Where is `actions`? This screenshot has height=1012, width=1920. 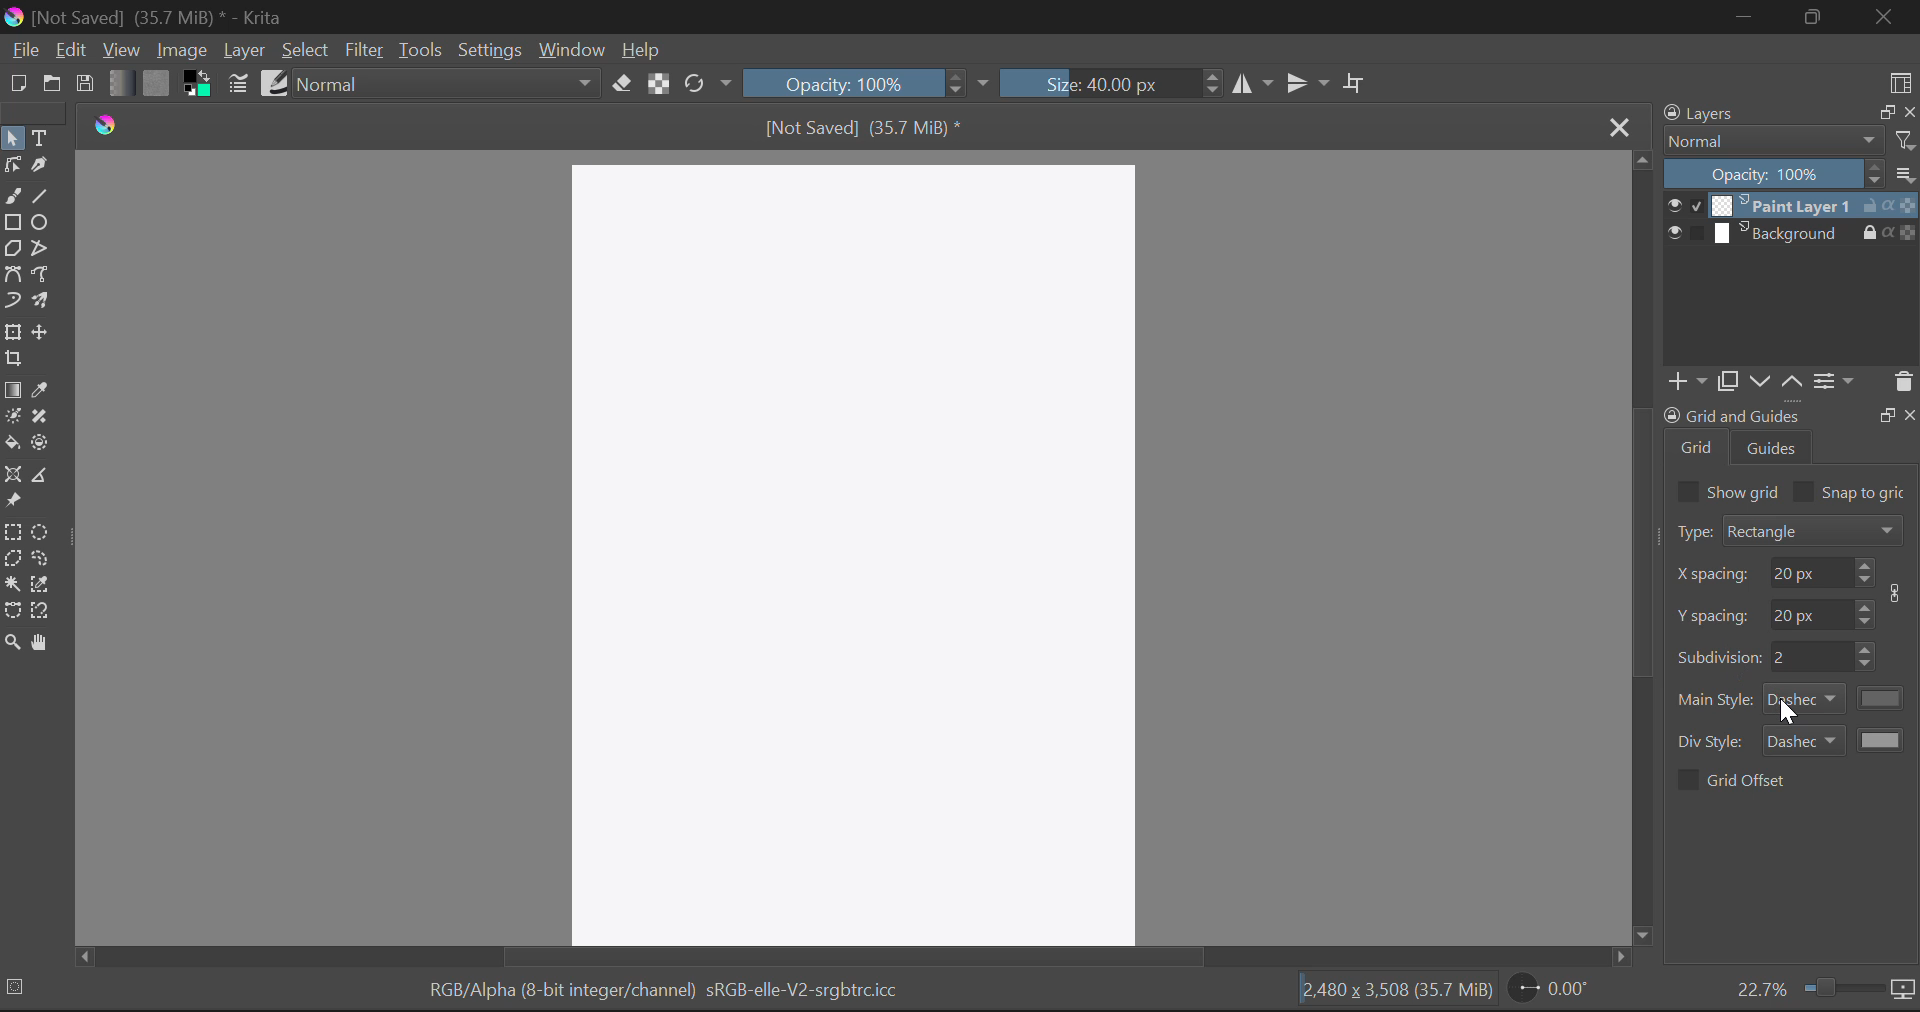 actions is located at coordinates (1889, 205).